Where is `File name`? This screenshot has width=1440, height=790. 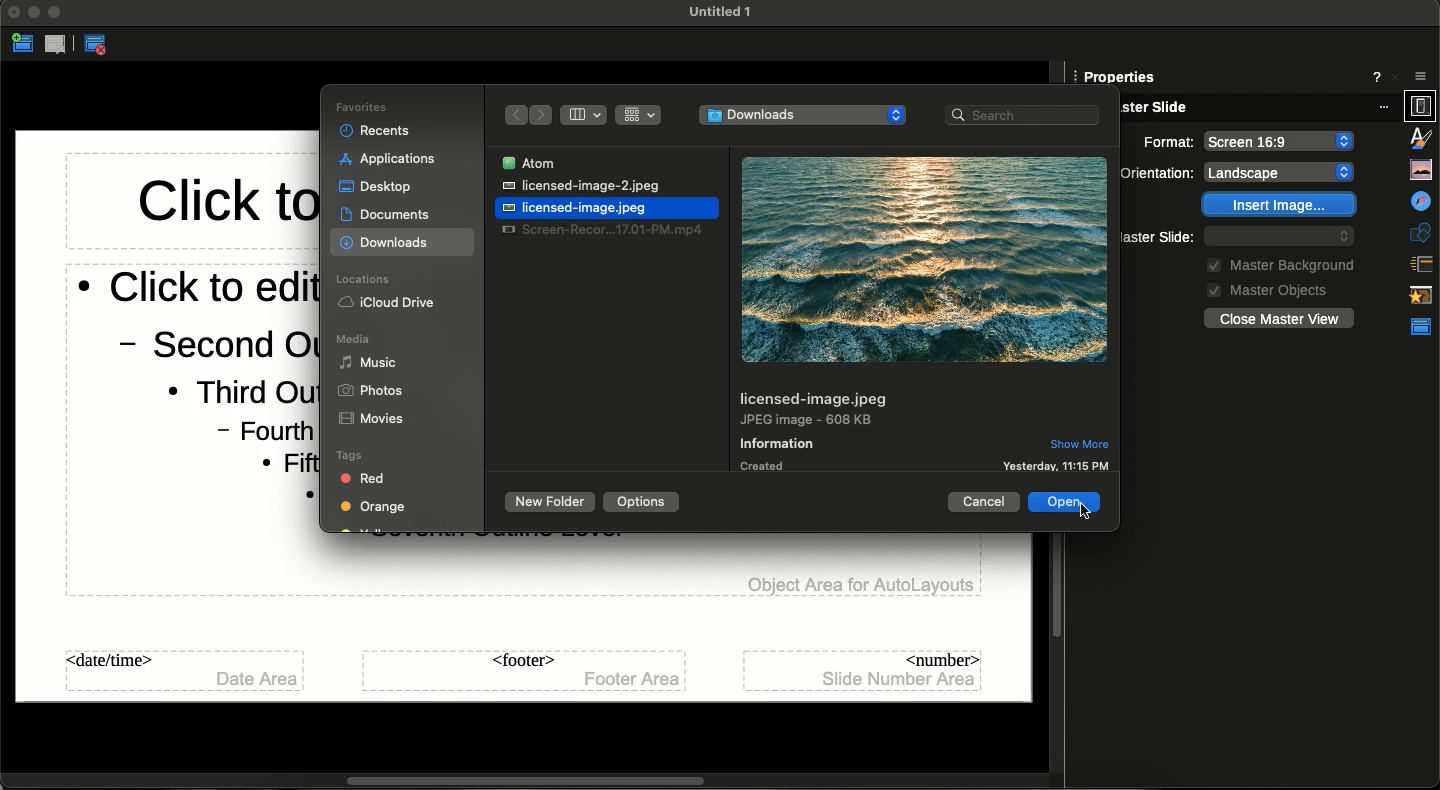
File name is located at coordinates (811, 398).